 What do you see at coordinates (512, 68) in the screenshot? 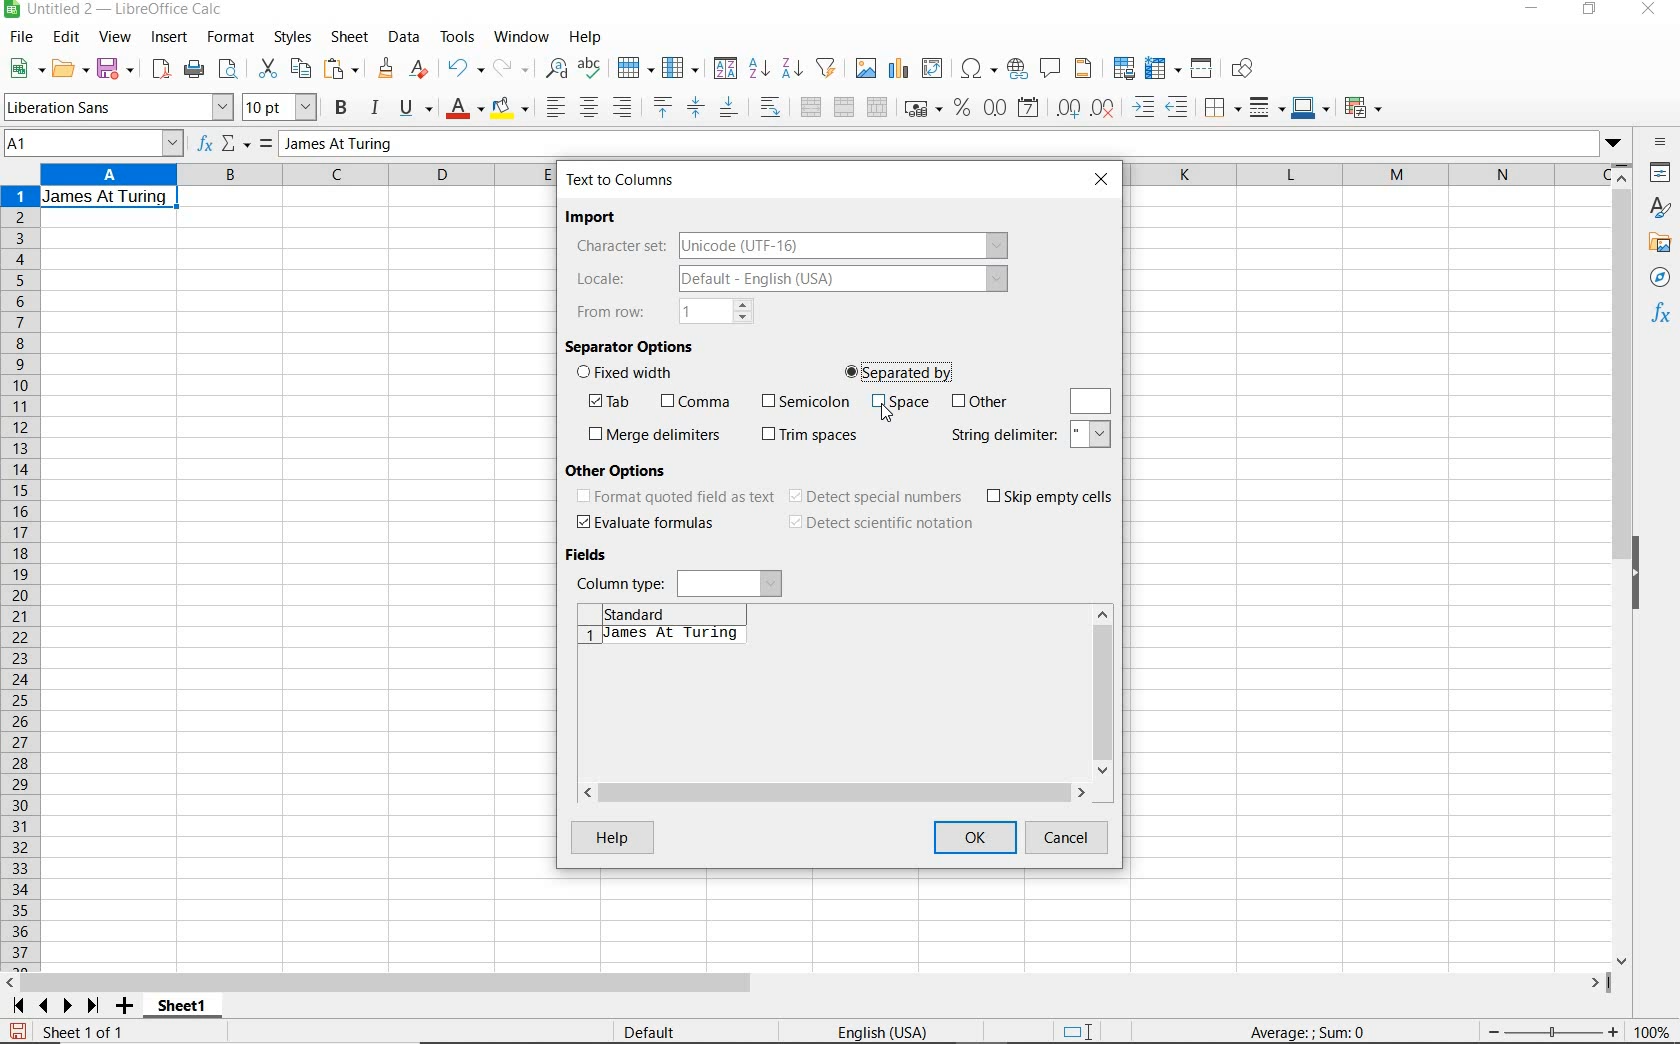
I see `redo` at bounding box center [512, 68].